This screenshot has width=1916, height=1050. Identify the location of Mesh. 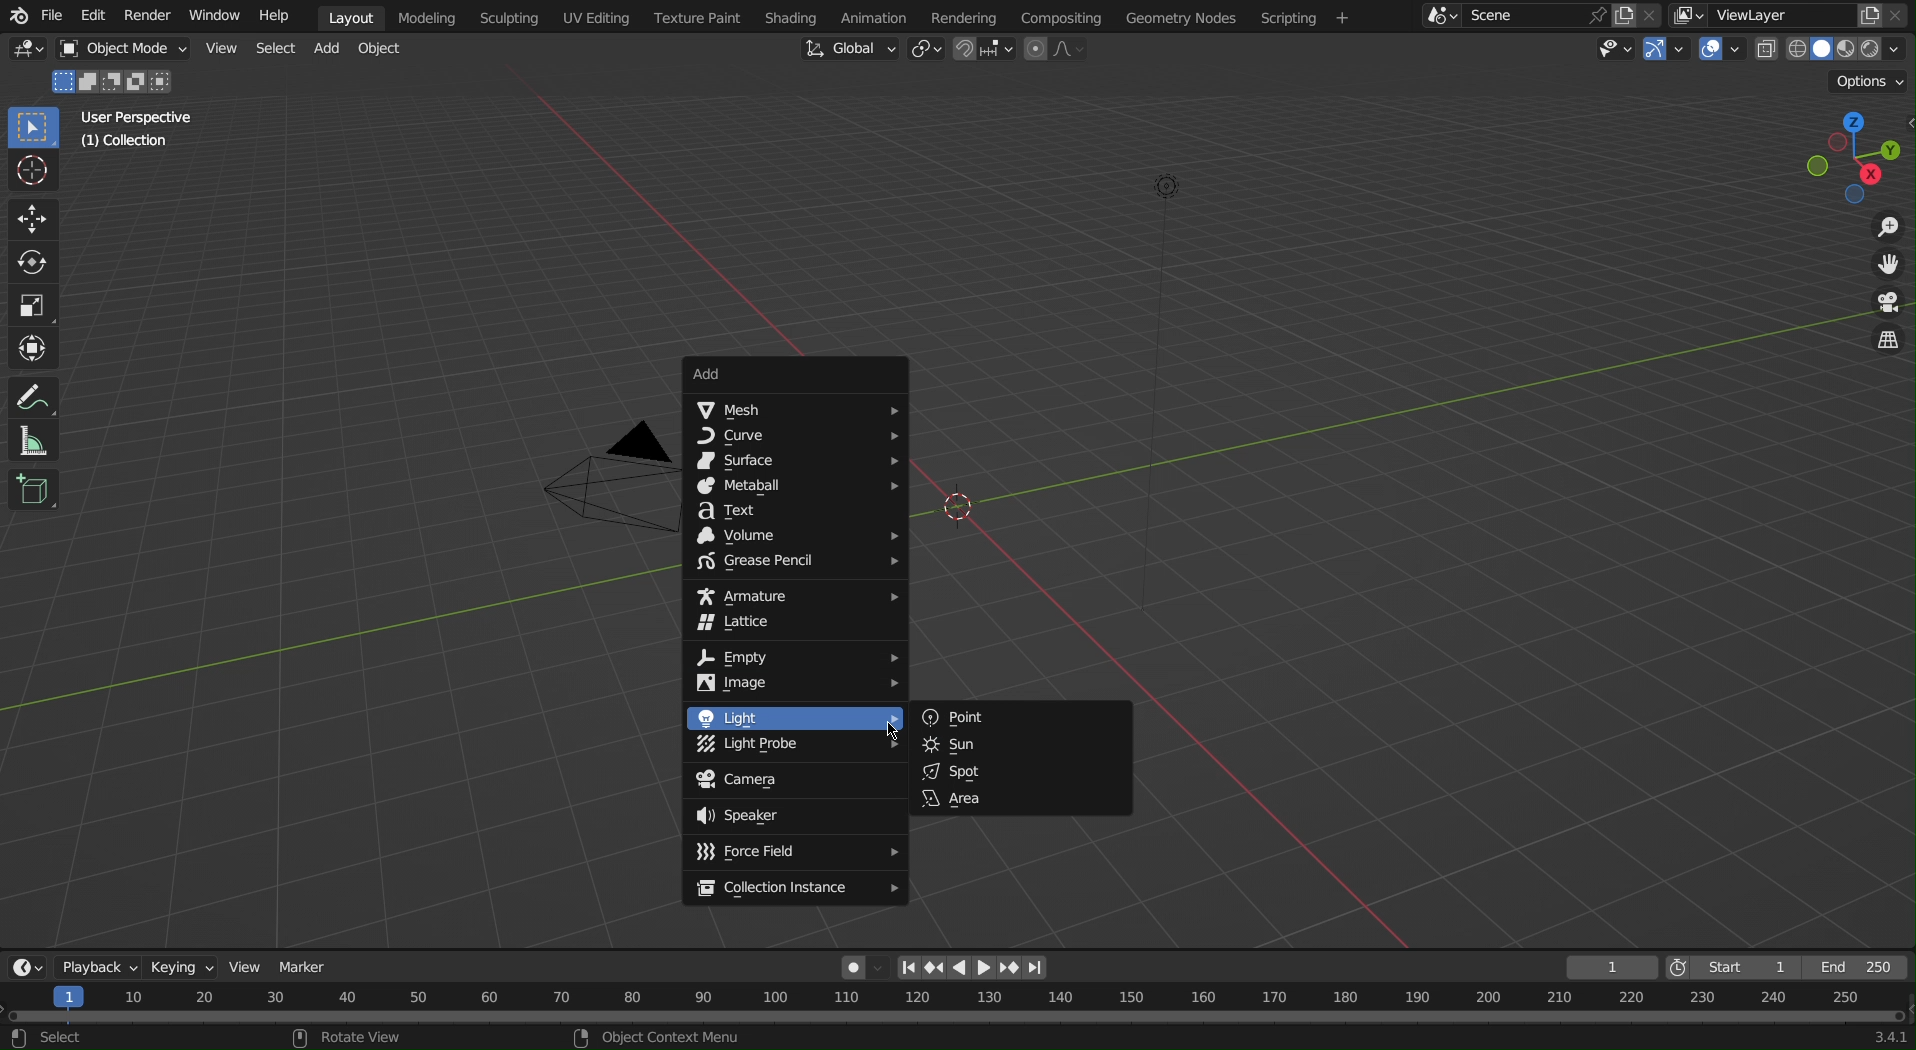
(794, 410).